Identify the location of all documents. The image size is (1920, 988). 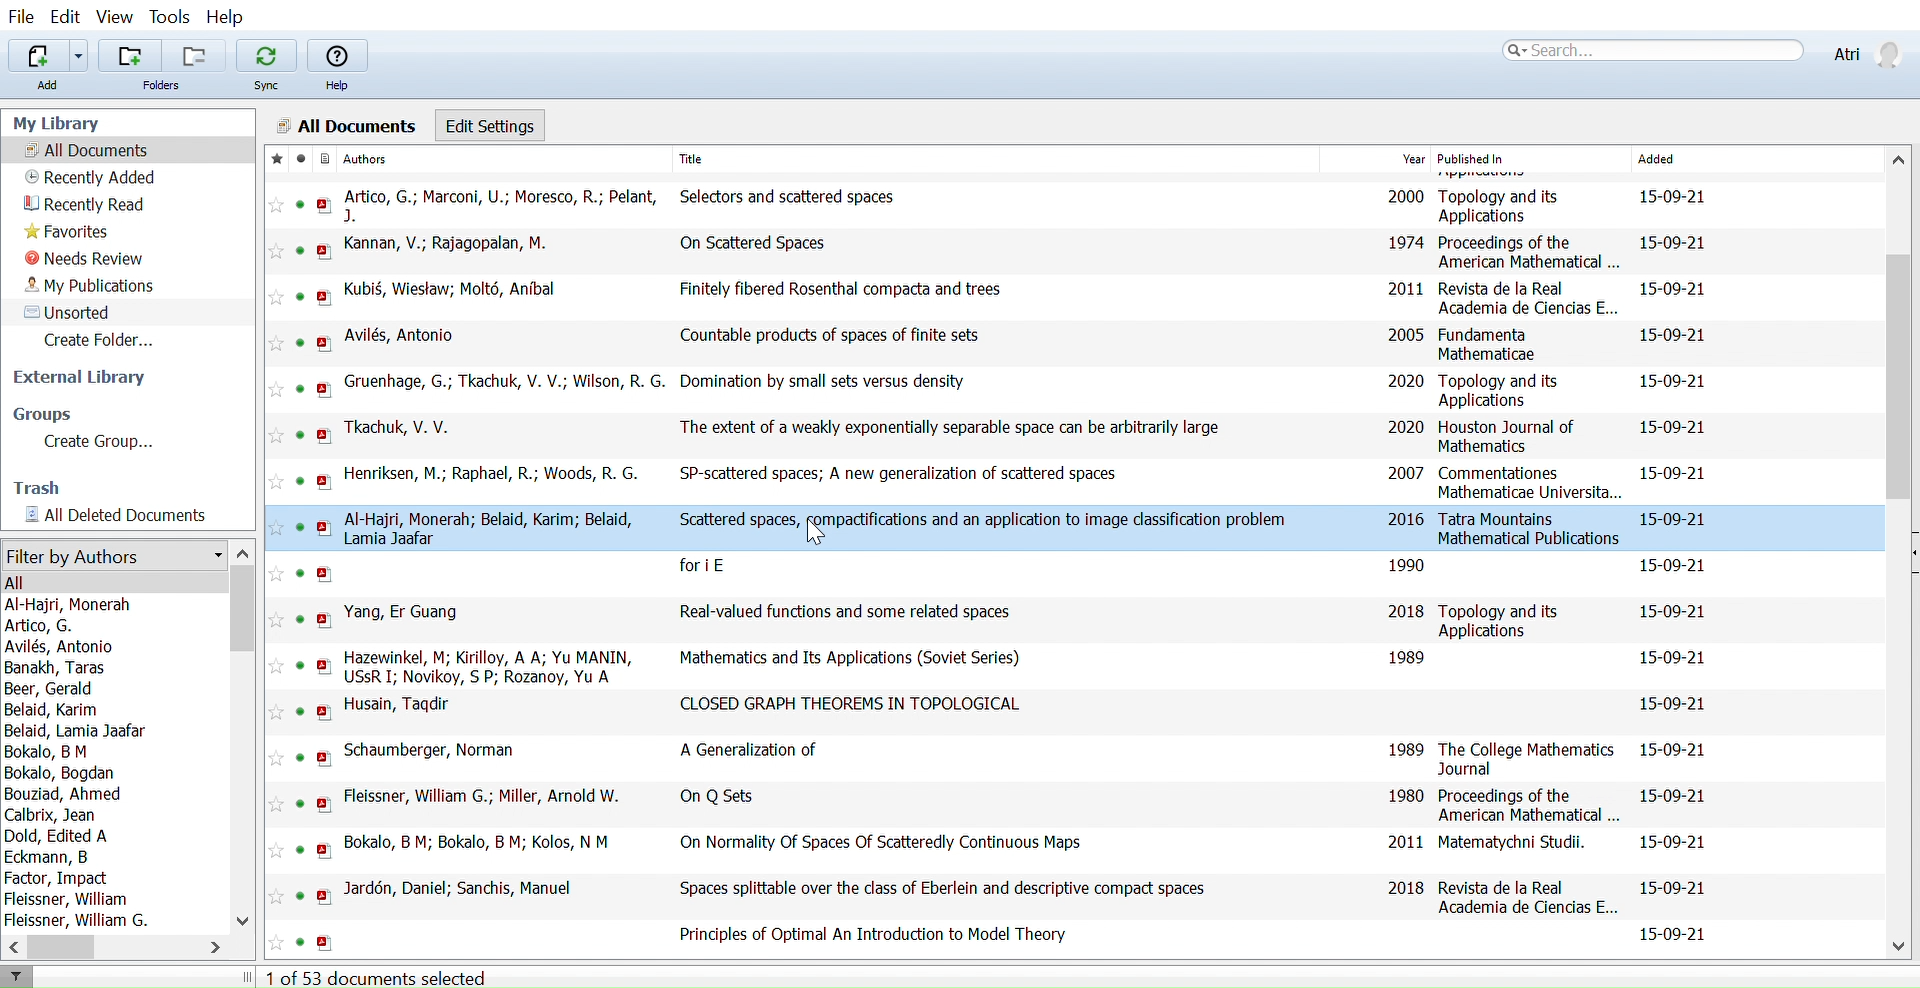
(346, 124).